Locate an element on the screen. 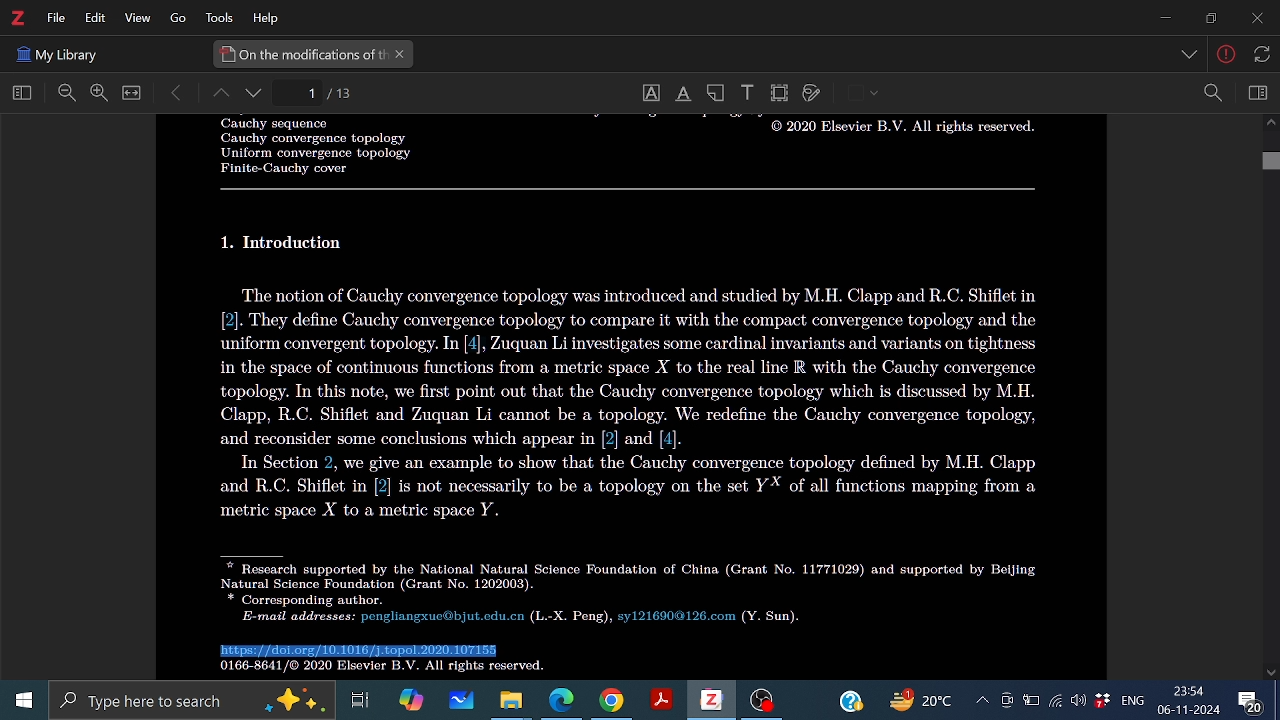 This screenshot has width=1280, height=720. Zoom is located at coordinates (1212, 93).